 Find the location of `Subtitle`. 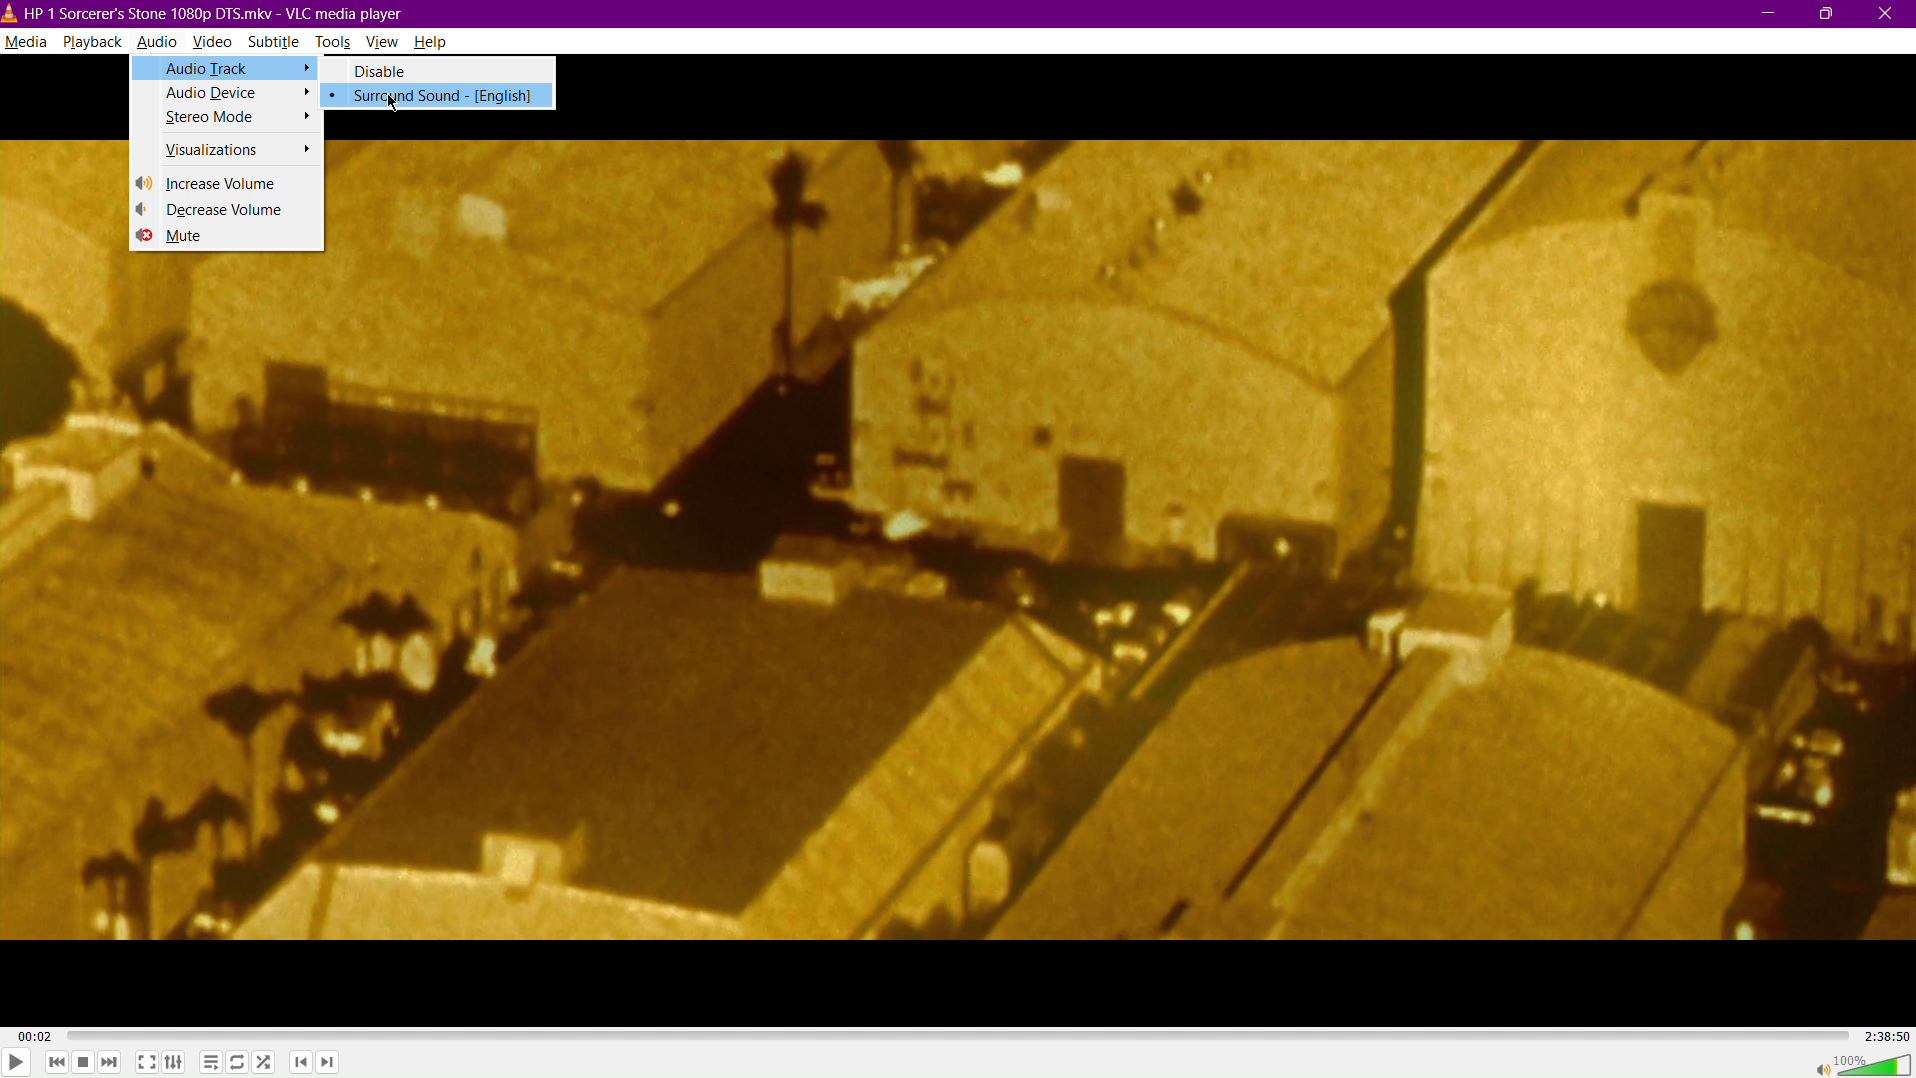

Subtitle is located at coordinates (276, 44).